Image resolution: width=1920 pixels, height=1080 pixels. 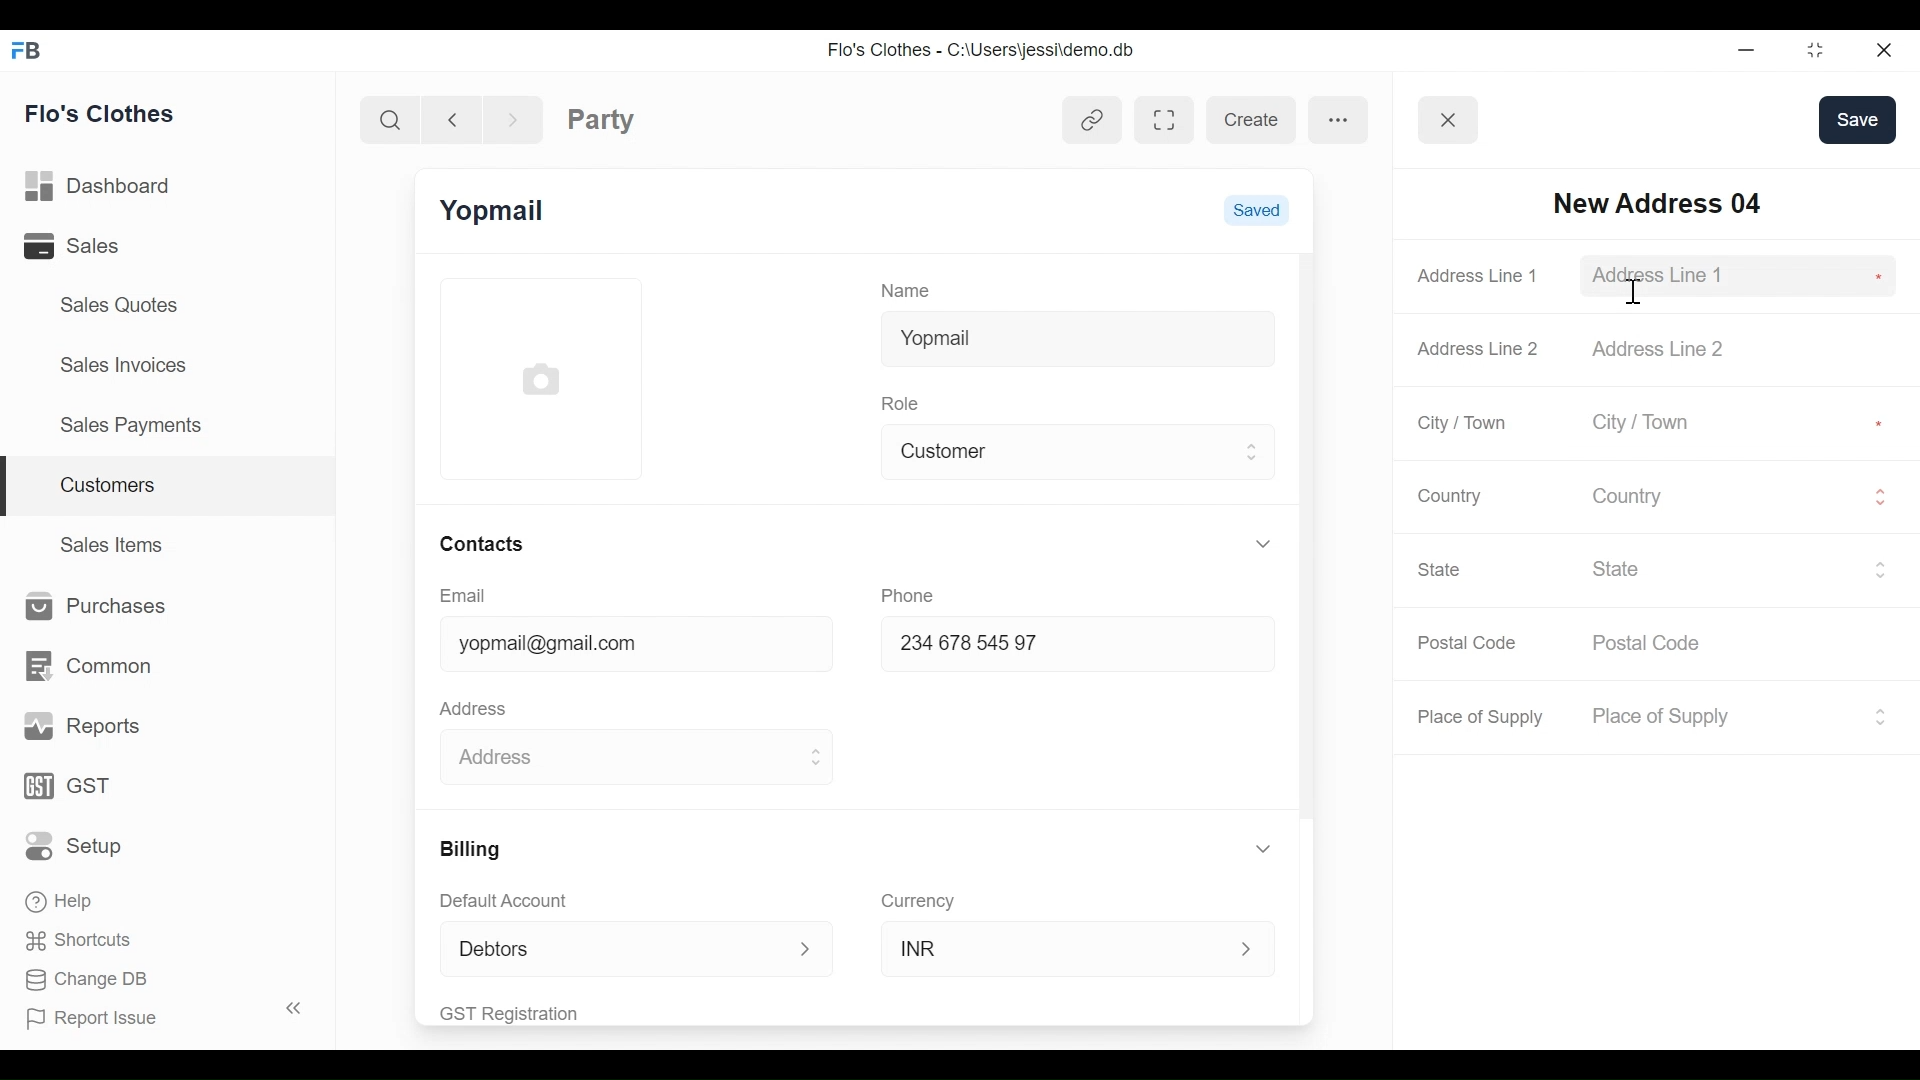 What do you see at coordinates (495, 211) in the screenshot?
I see `Yopmail` at bounding box center [495, 211].